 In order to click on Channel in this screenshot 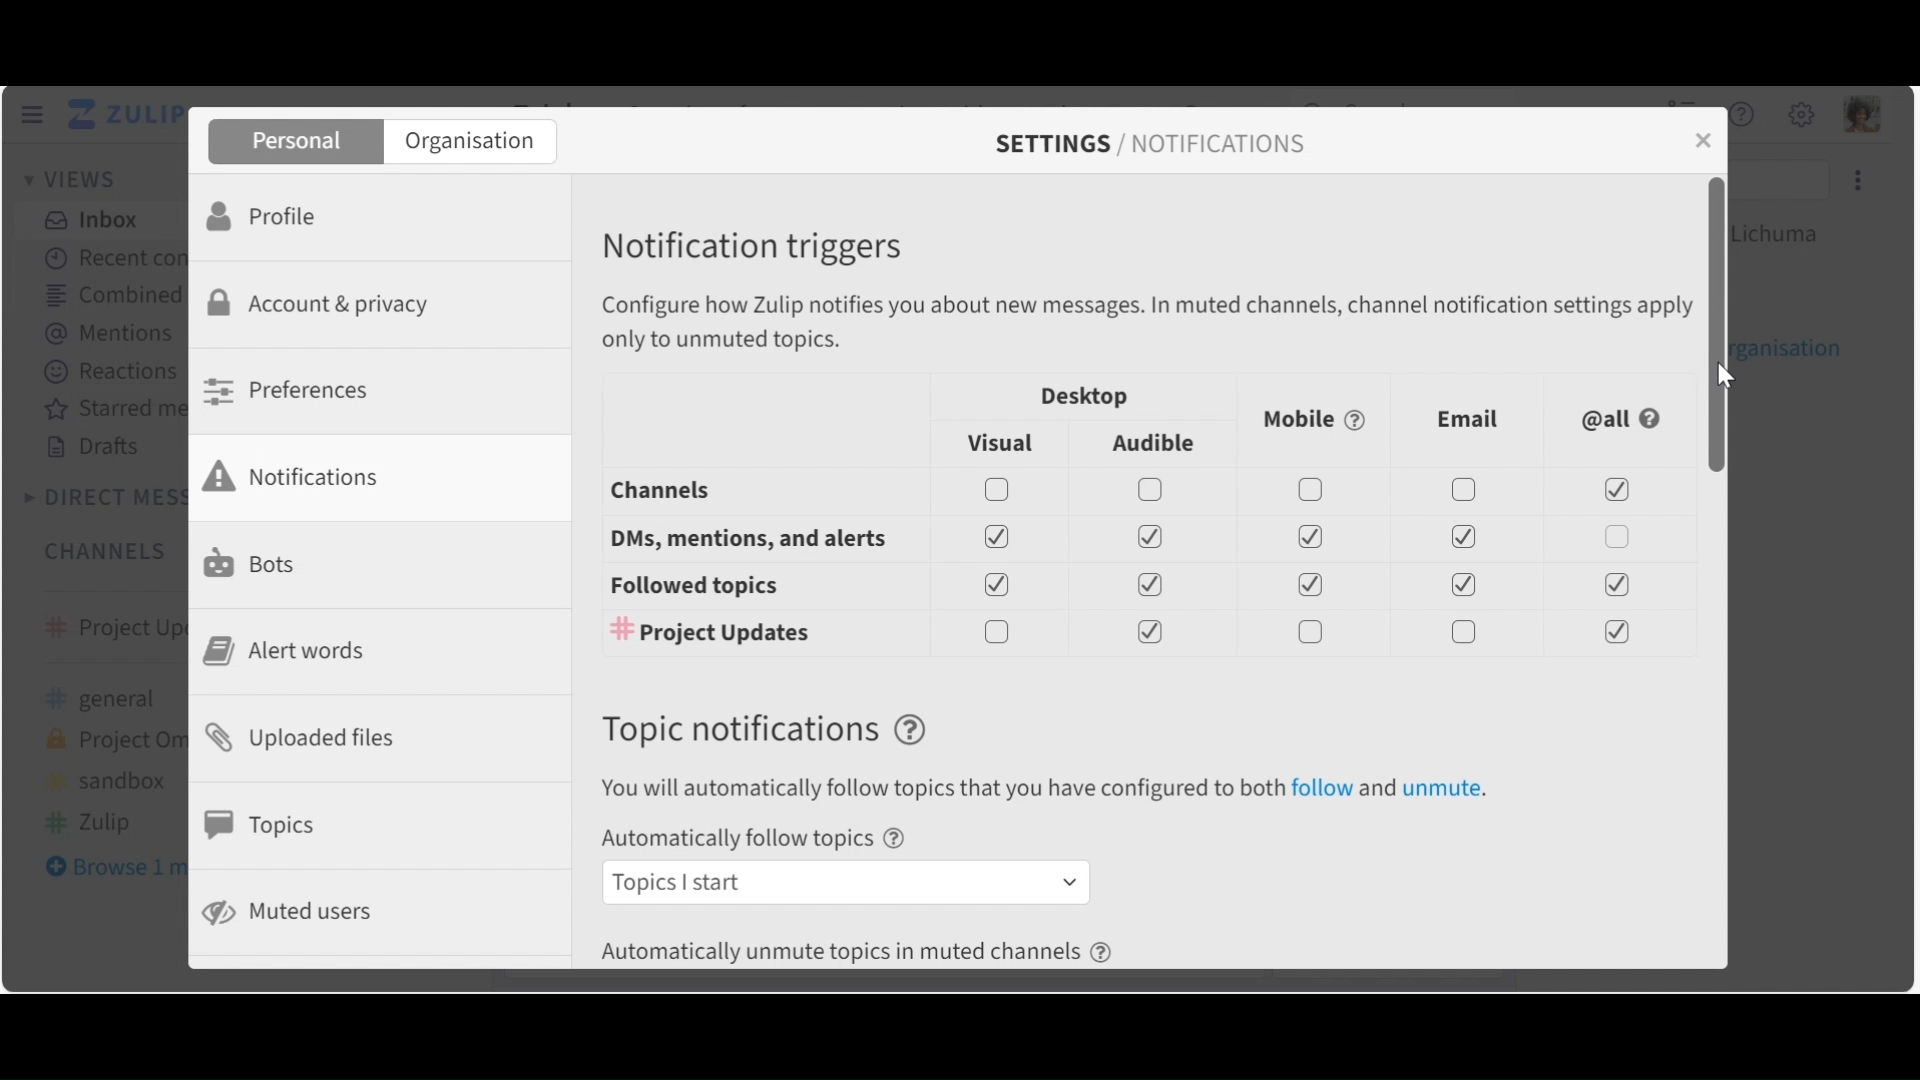, I will do `click(1129, 491)`.